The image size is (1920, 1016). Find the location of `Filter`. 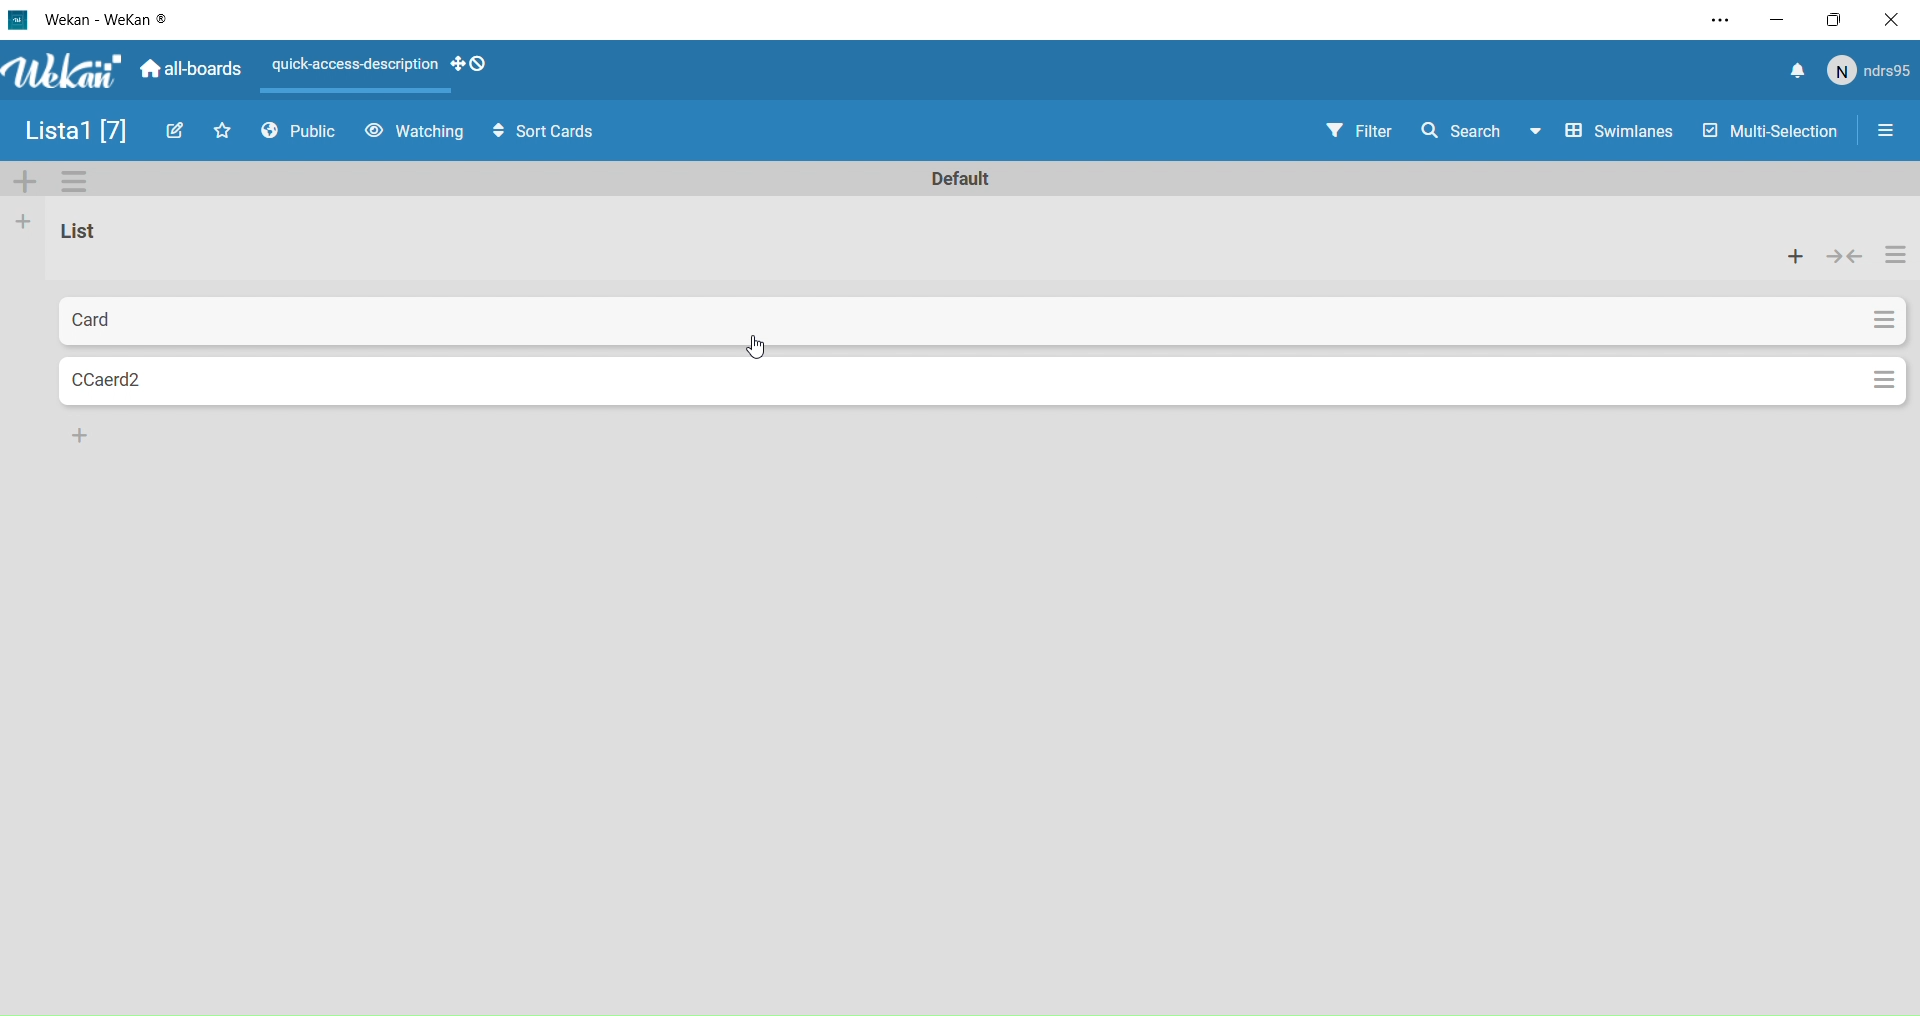

Filter is located at coordinates (1368, 132).